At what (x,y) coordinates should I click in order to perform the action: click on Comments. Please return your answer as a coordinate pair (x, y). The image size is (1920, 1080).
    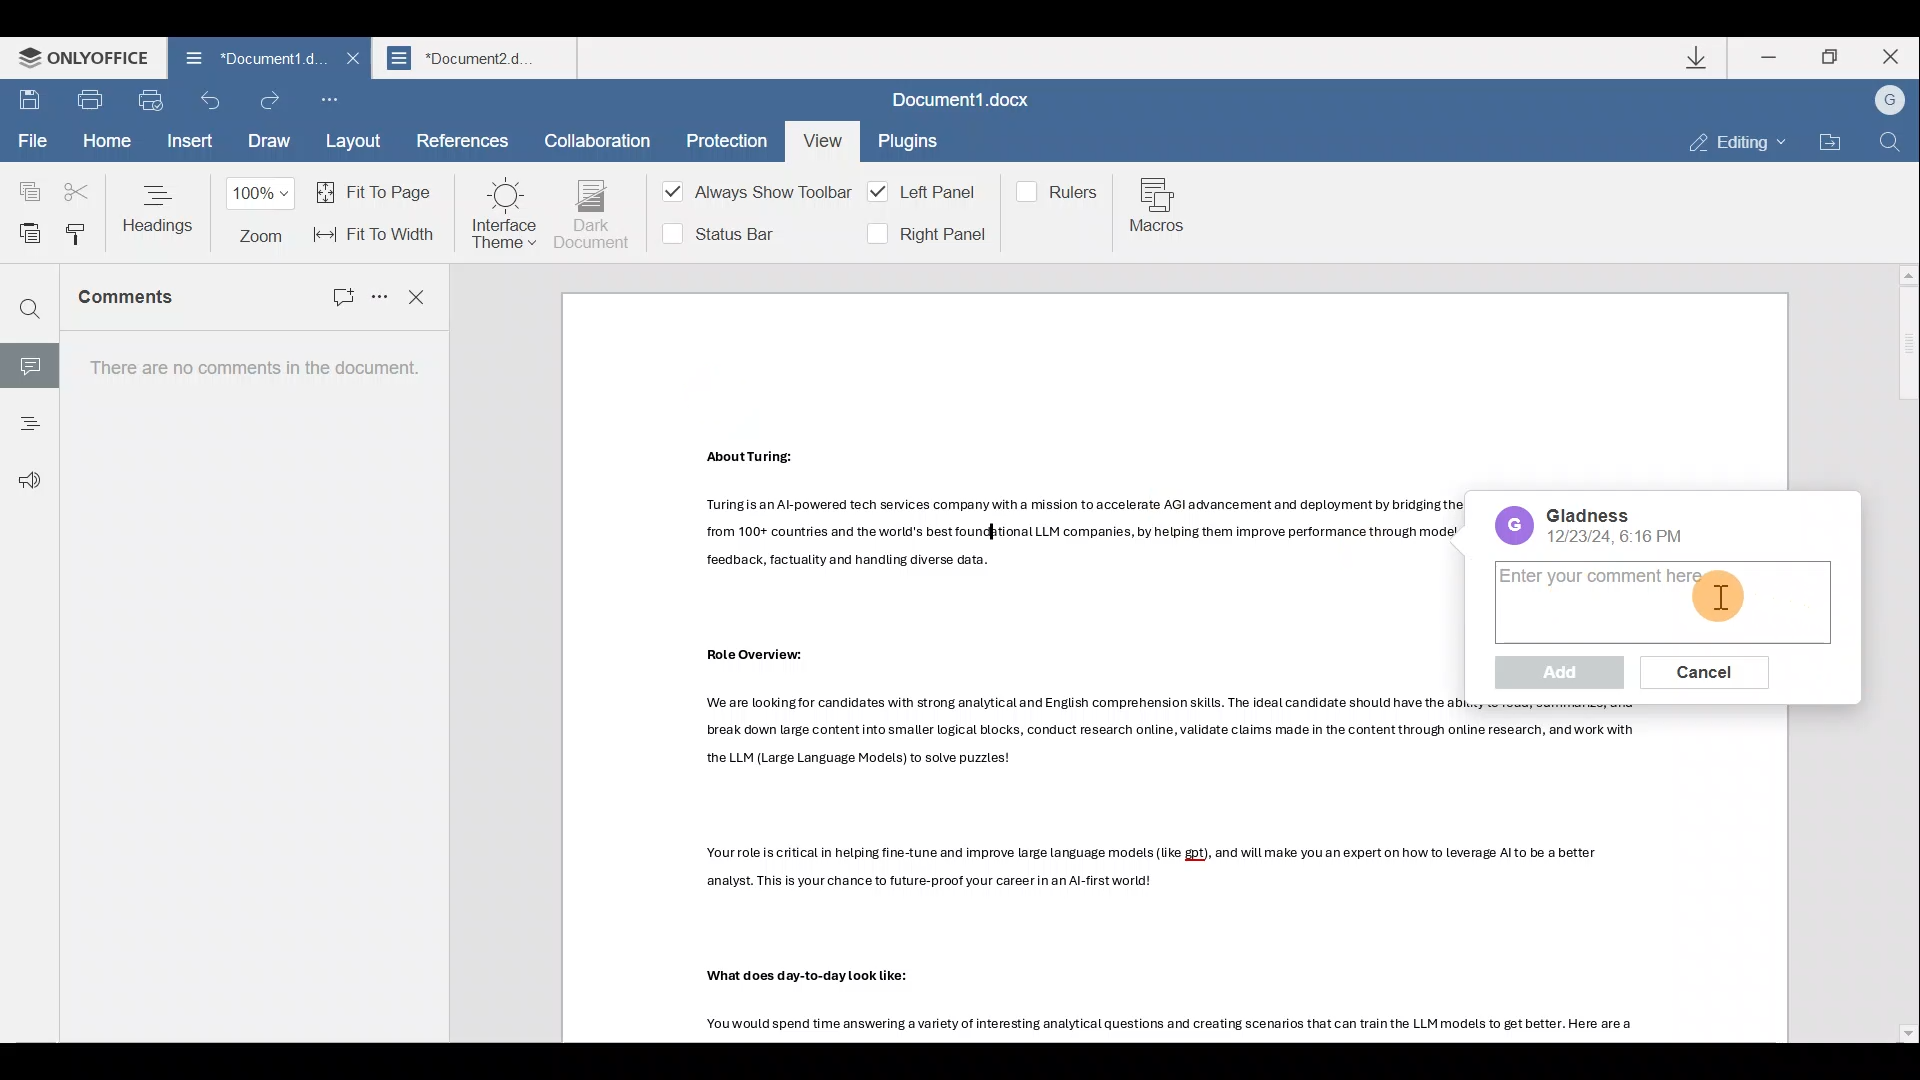
    Looking at the image, I should click on (152, 305).